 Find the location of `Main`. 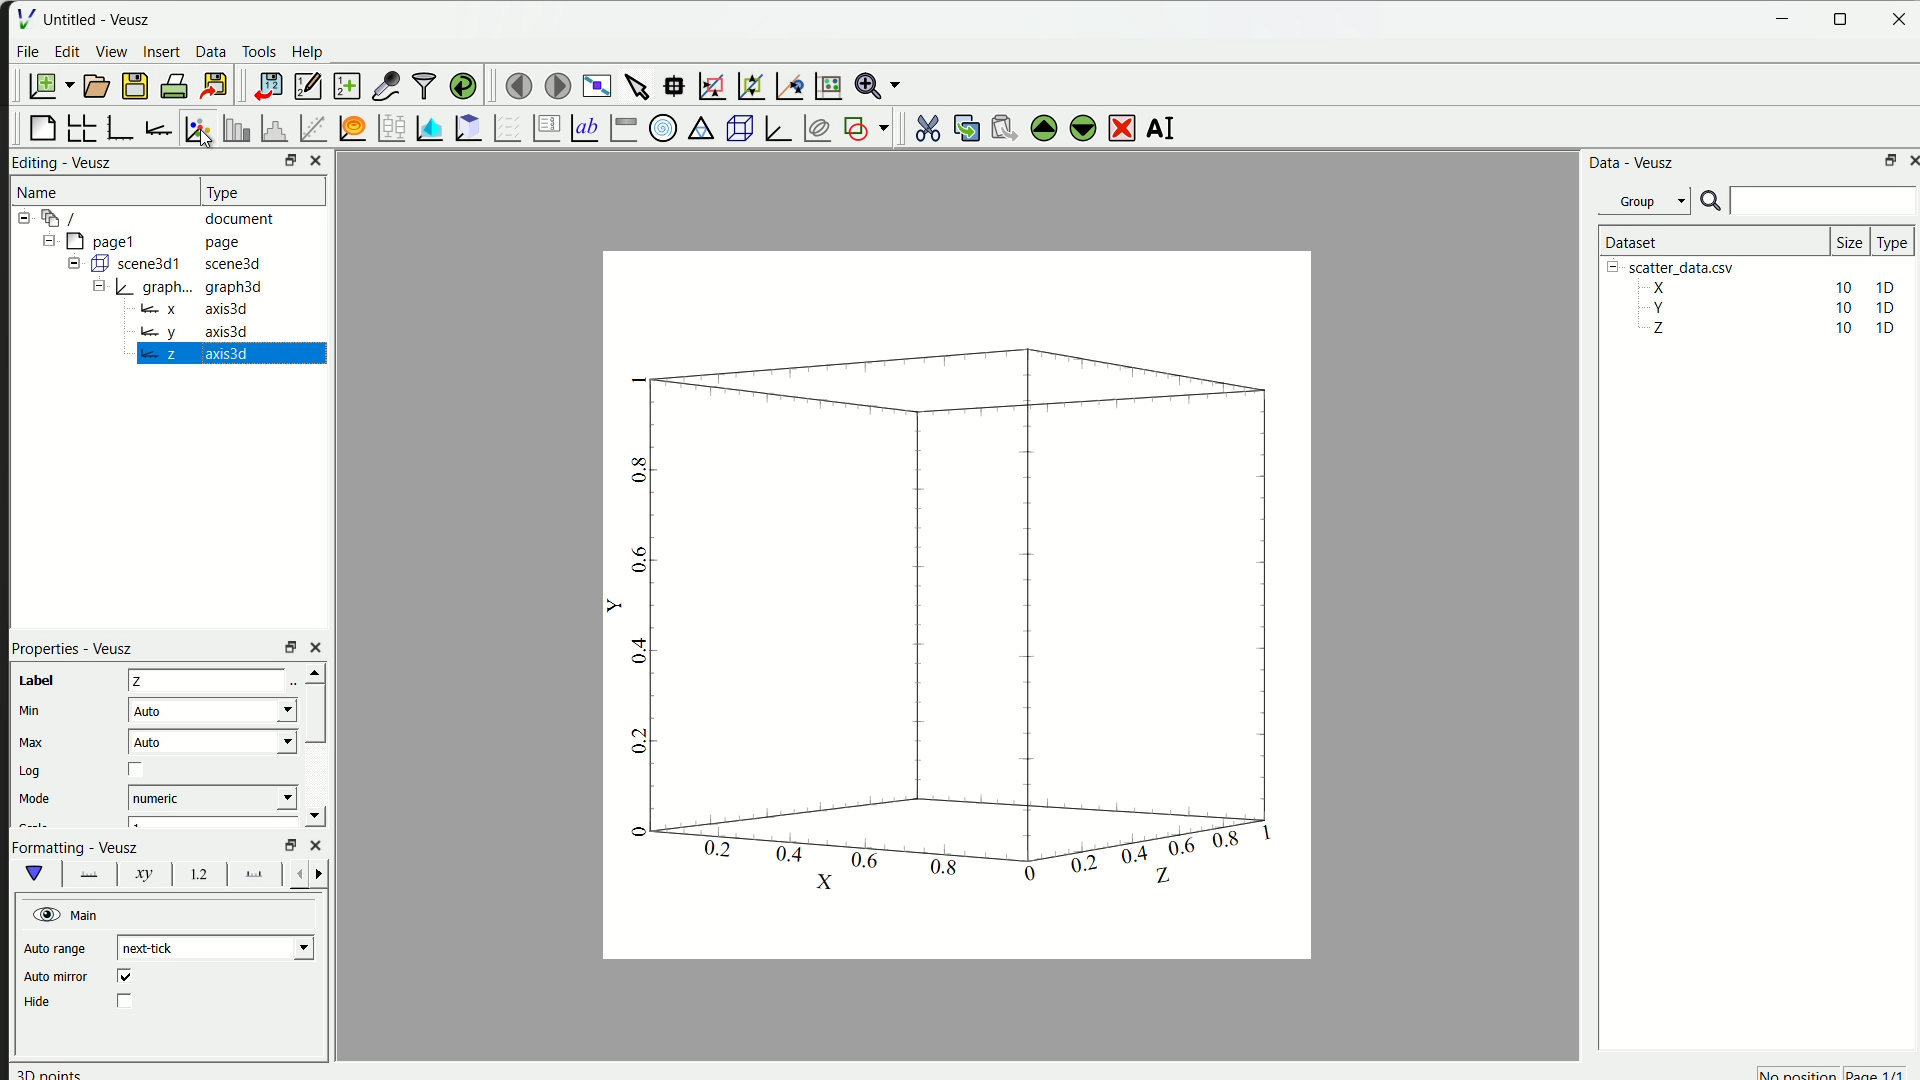

Main is located at coordinates (71, 913).